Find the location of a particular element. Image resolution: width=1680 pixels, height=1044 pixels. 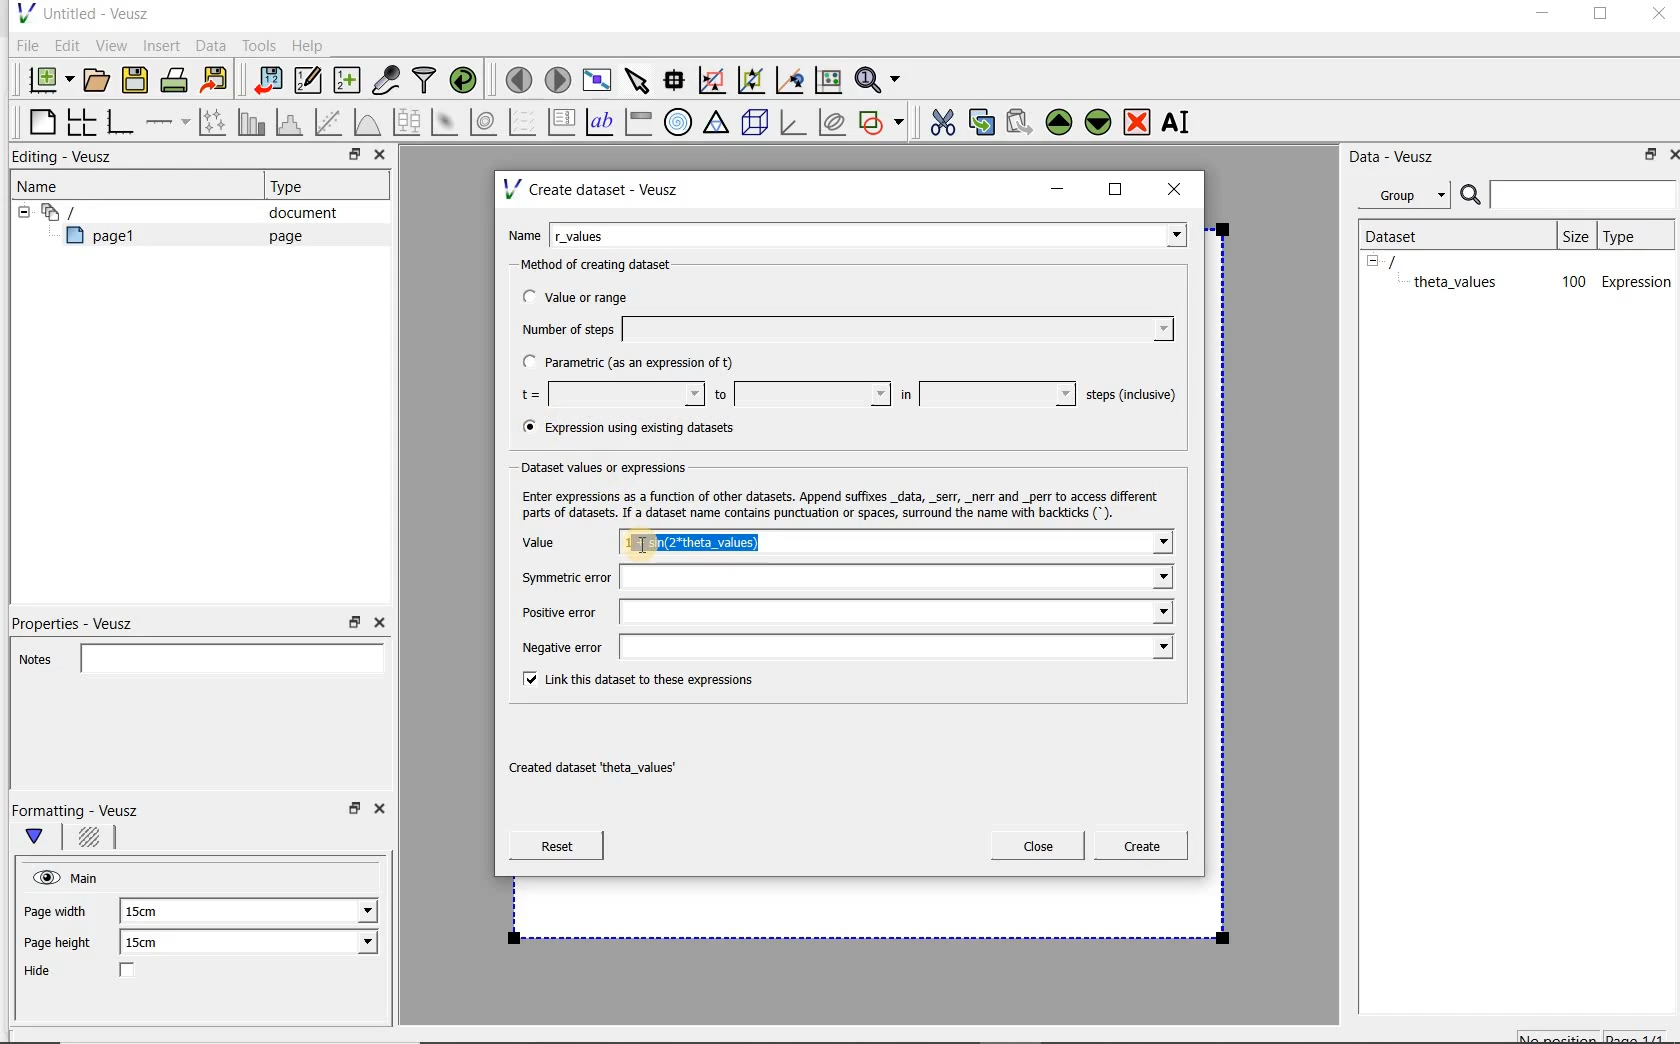

page1/1 is located at coordinates (1643, 1036).